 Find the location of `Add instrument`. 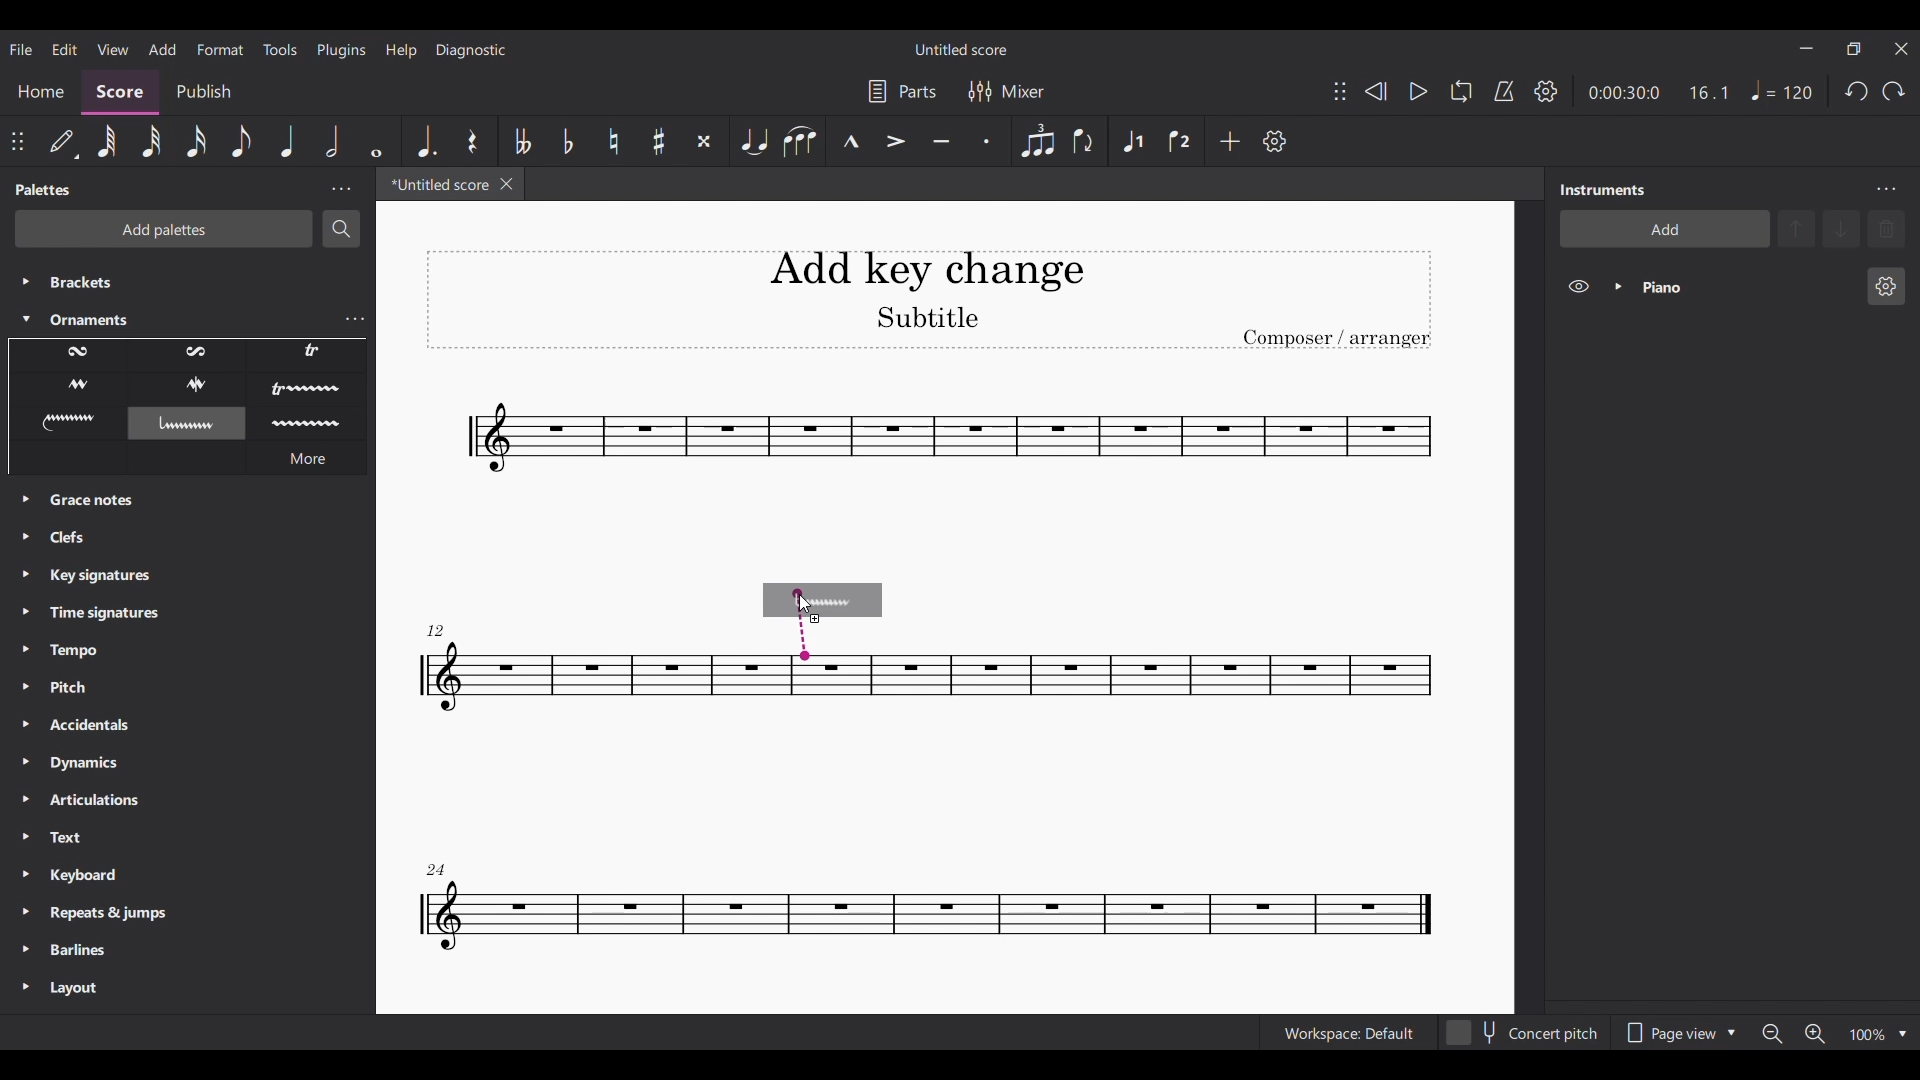

Add instrument is located at coordinates (1665, 229).